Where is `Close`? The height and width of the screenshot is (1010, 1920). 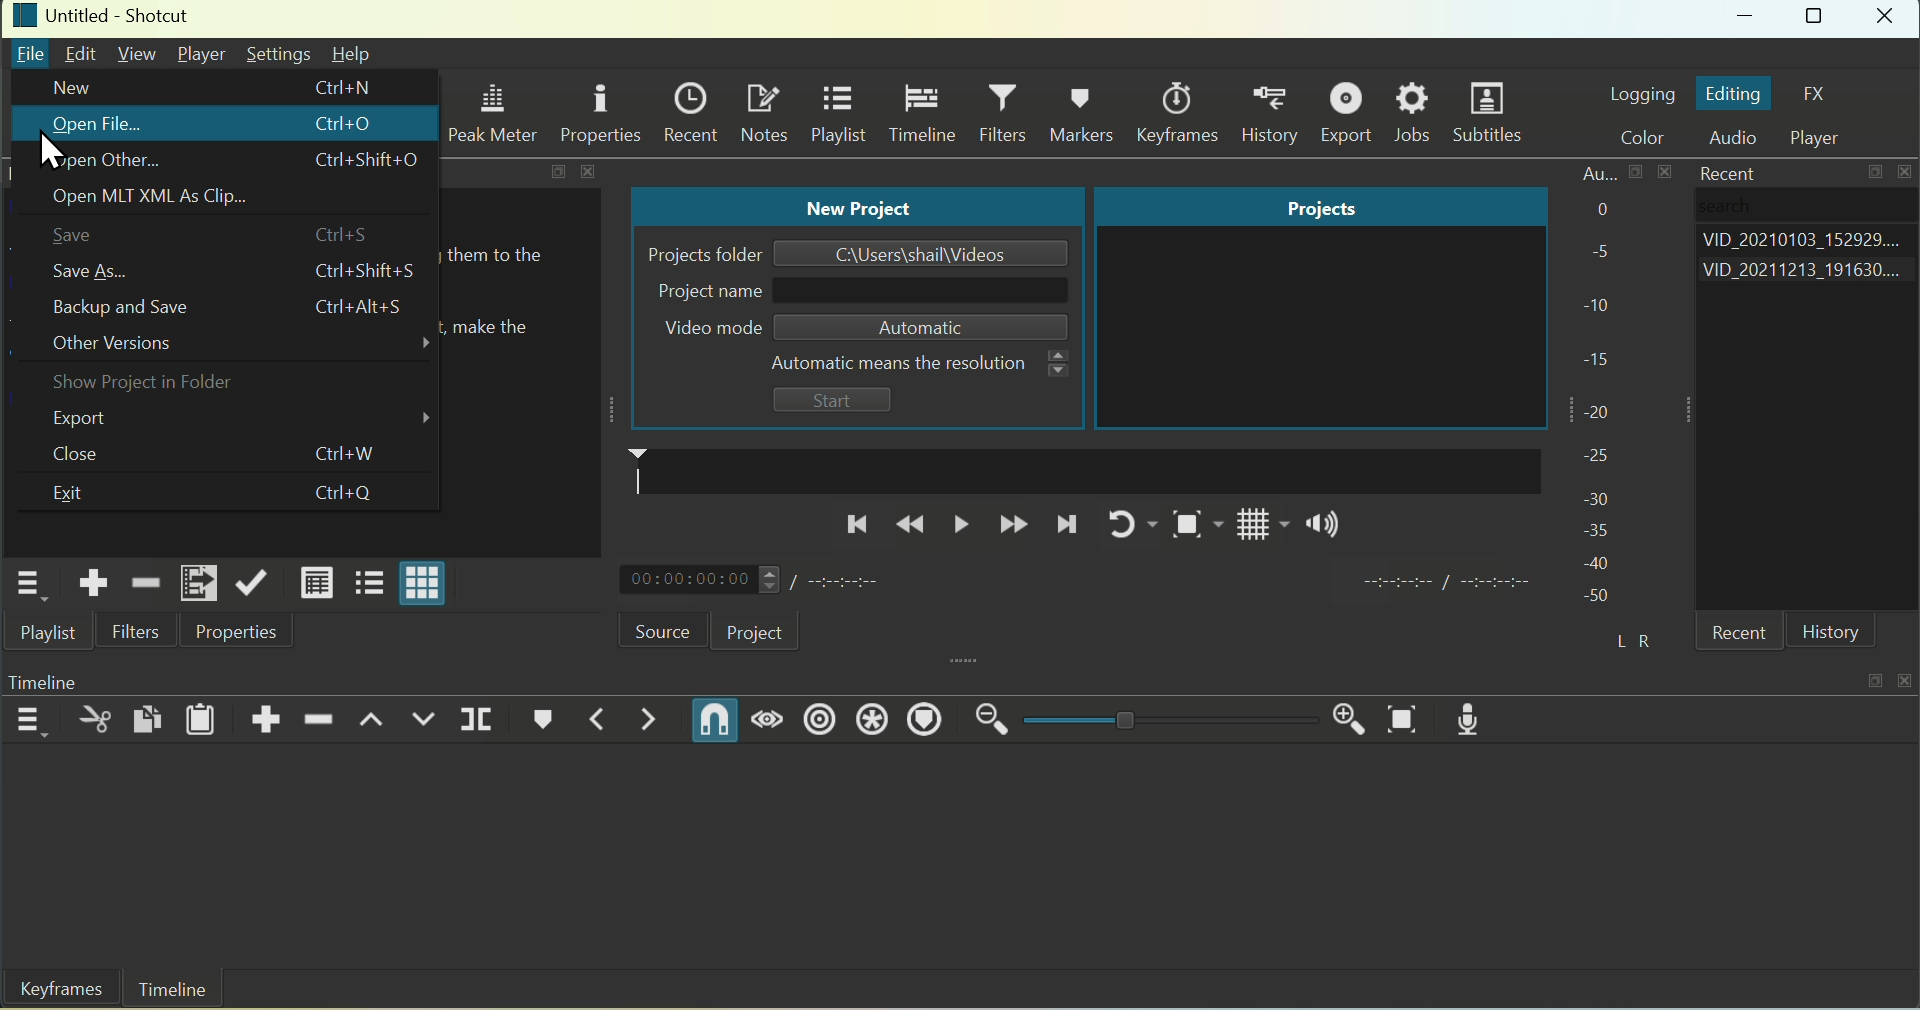
Close is located at coordinates (94, 453).